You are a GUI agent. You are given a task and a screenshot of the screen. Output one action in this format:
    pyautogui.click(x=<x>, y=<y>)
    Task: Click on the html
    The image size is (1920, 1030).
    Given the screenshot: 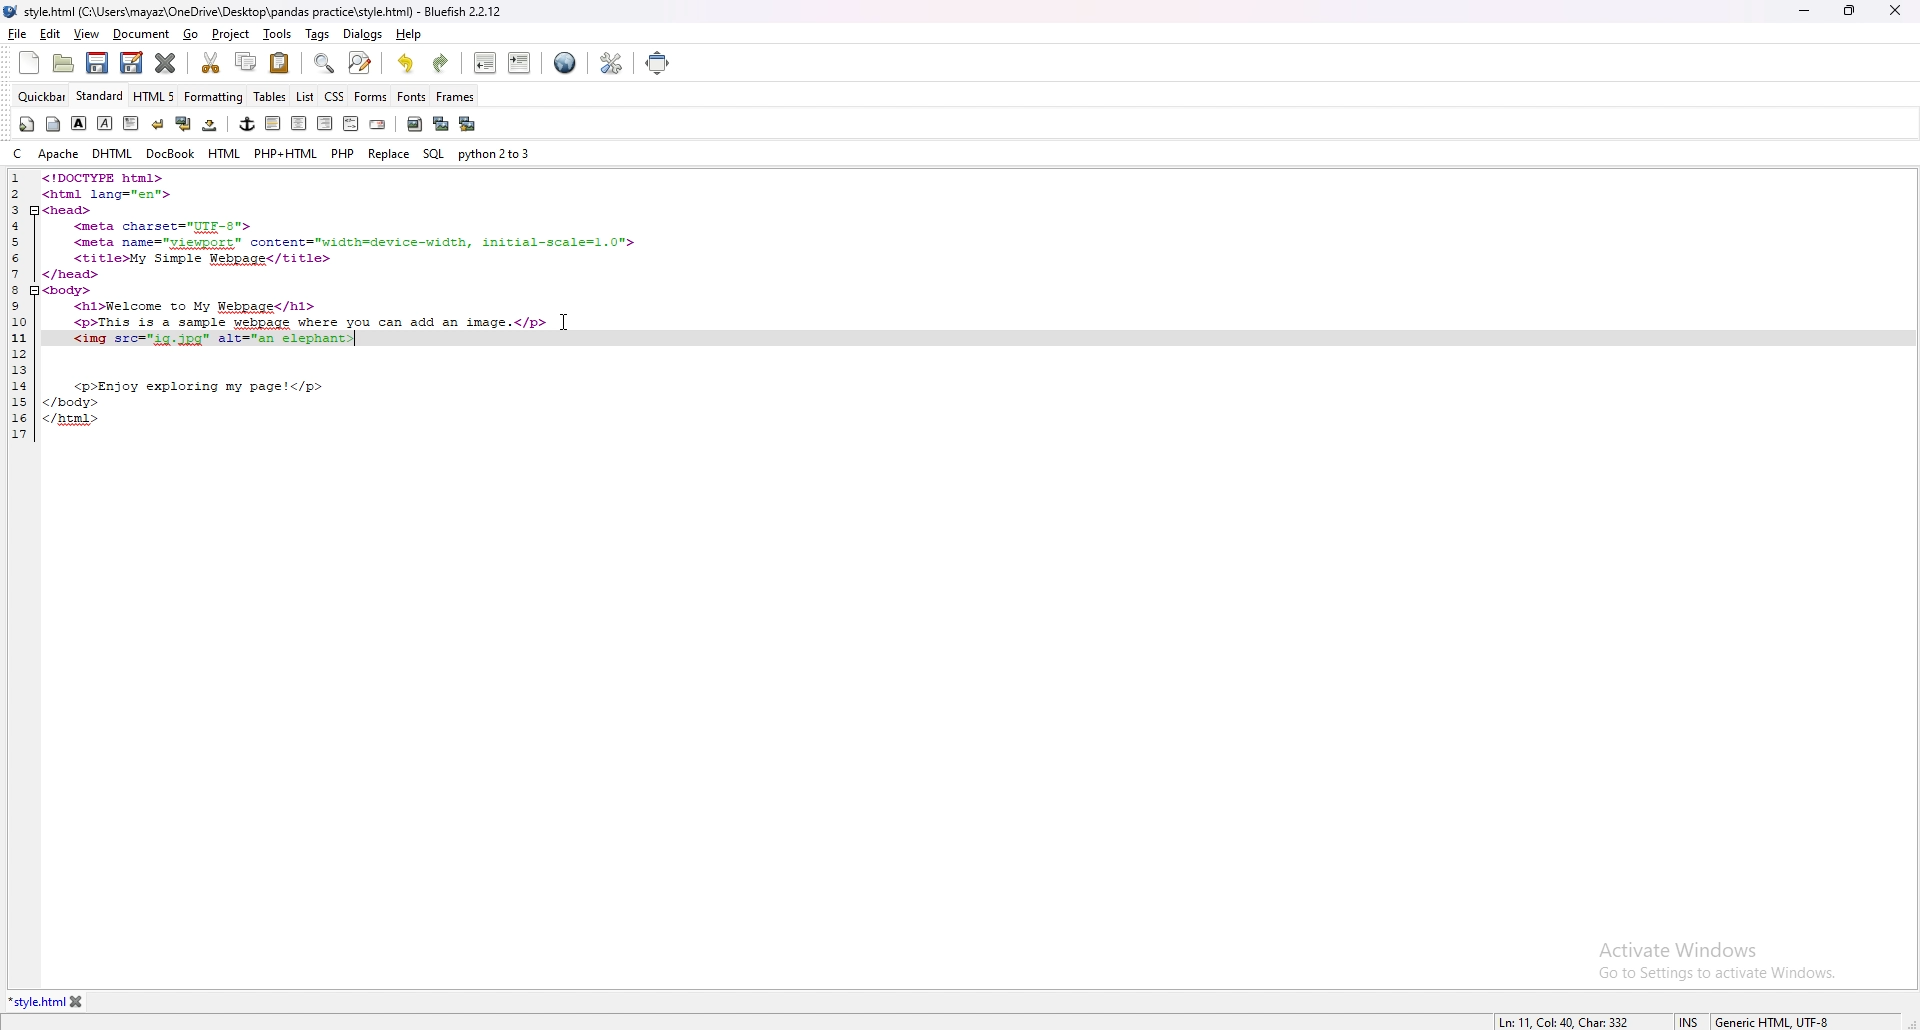 What is the action you would take?
    pyautogui.click(x=225, y=154)
    